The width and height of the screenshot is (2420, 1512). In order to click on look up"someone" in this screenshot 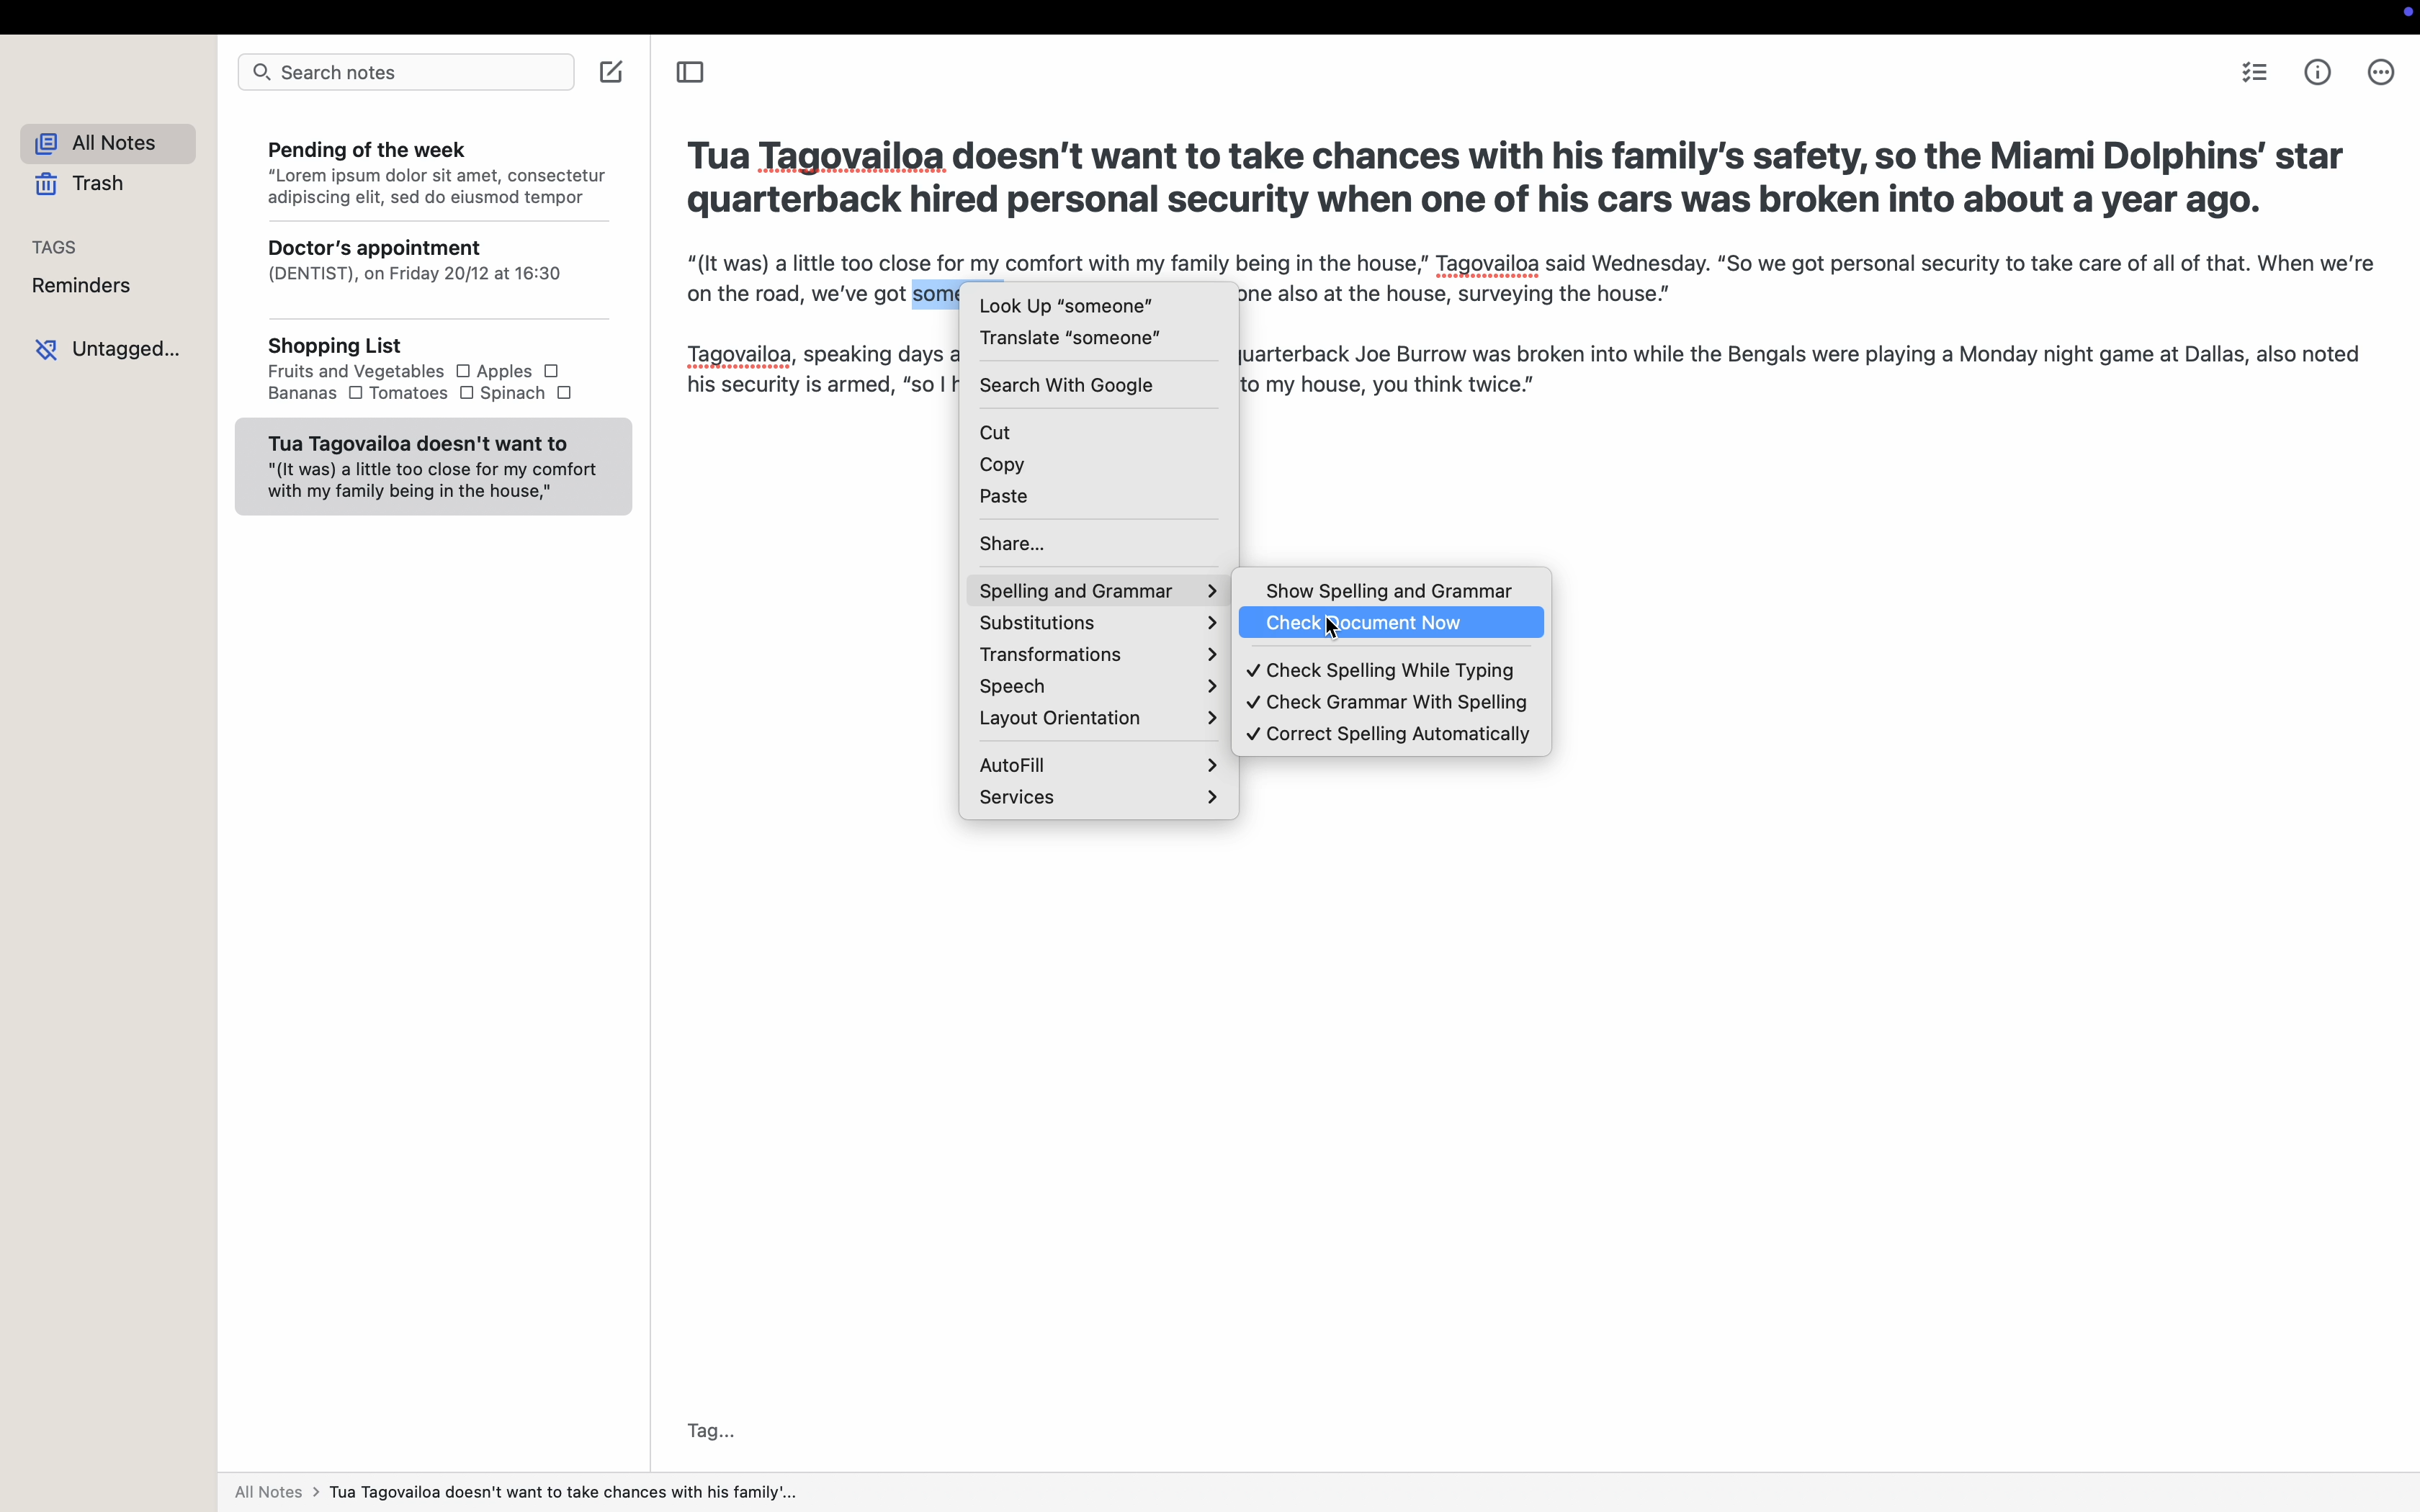, I will do `click(1065, 304)`.